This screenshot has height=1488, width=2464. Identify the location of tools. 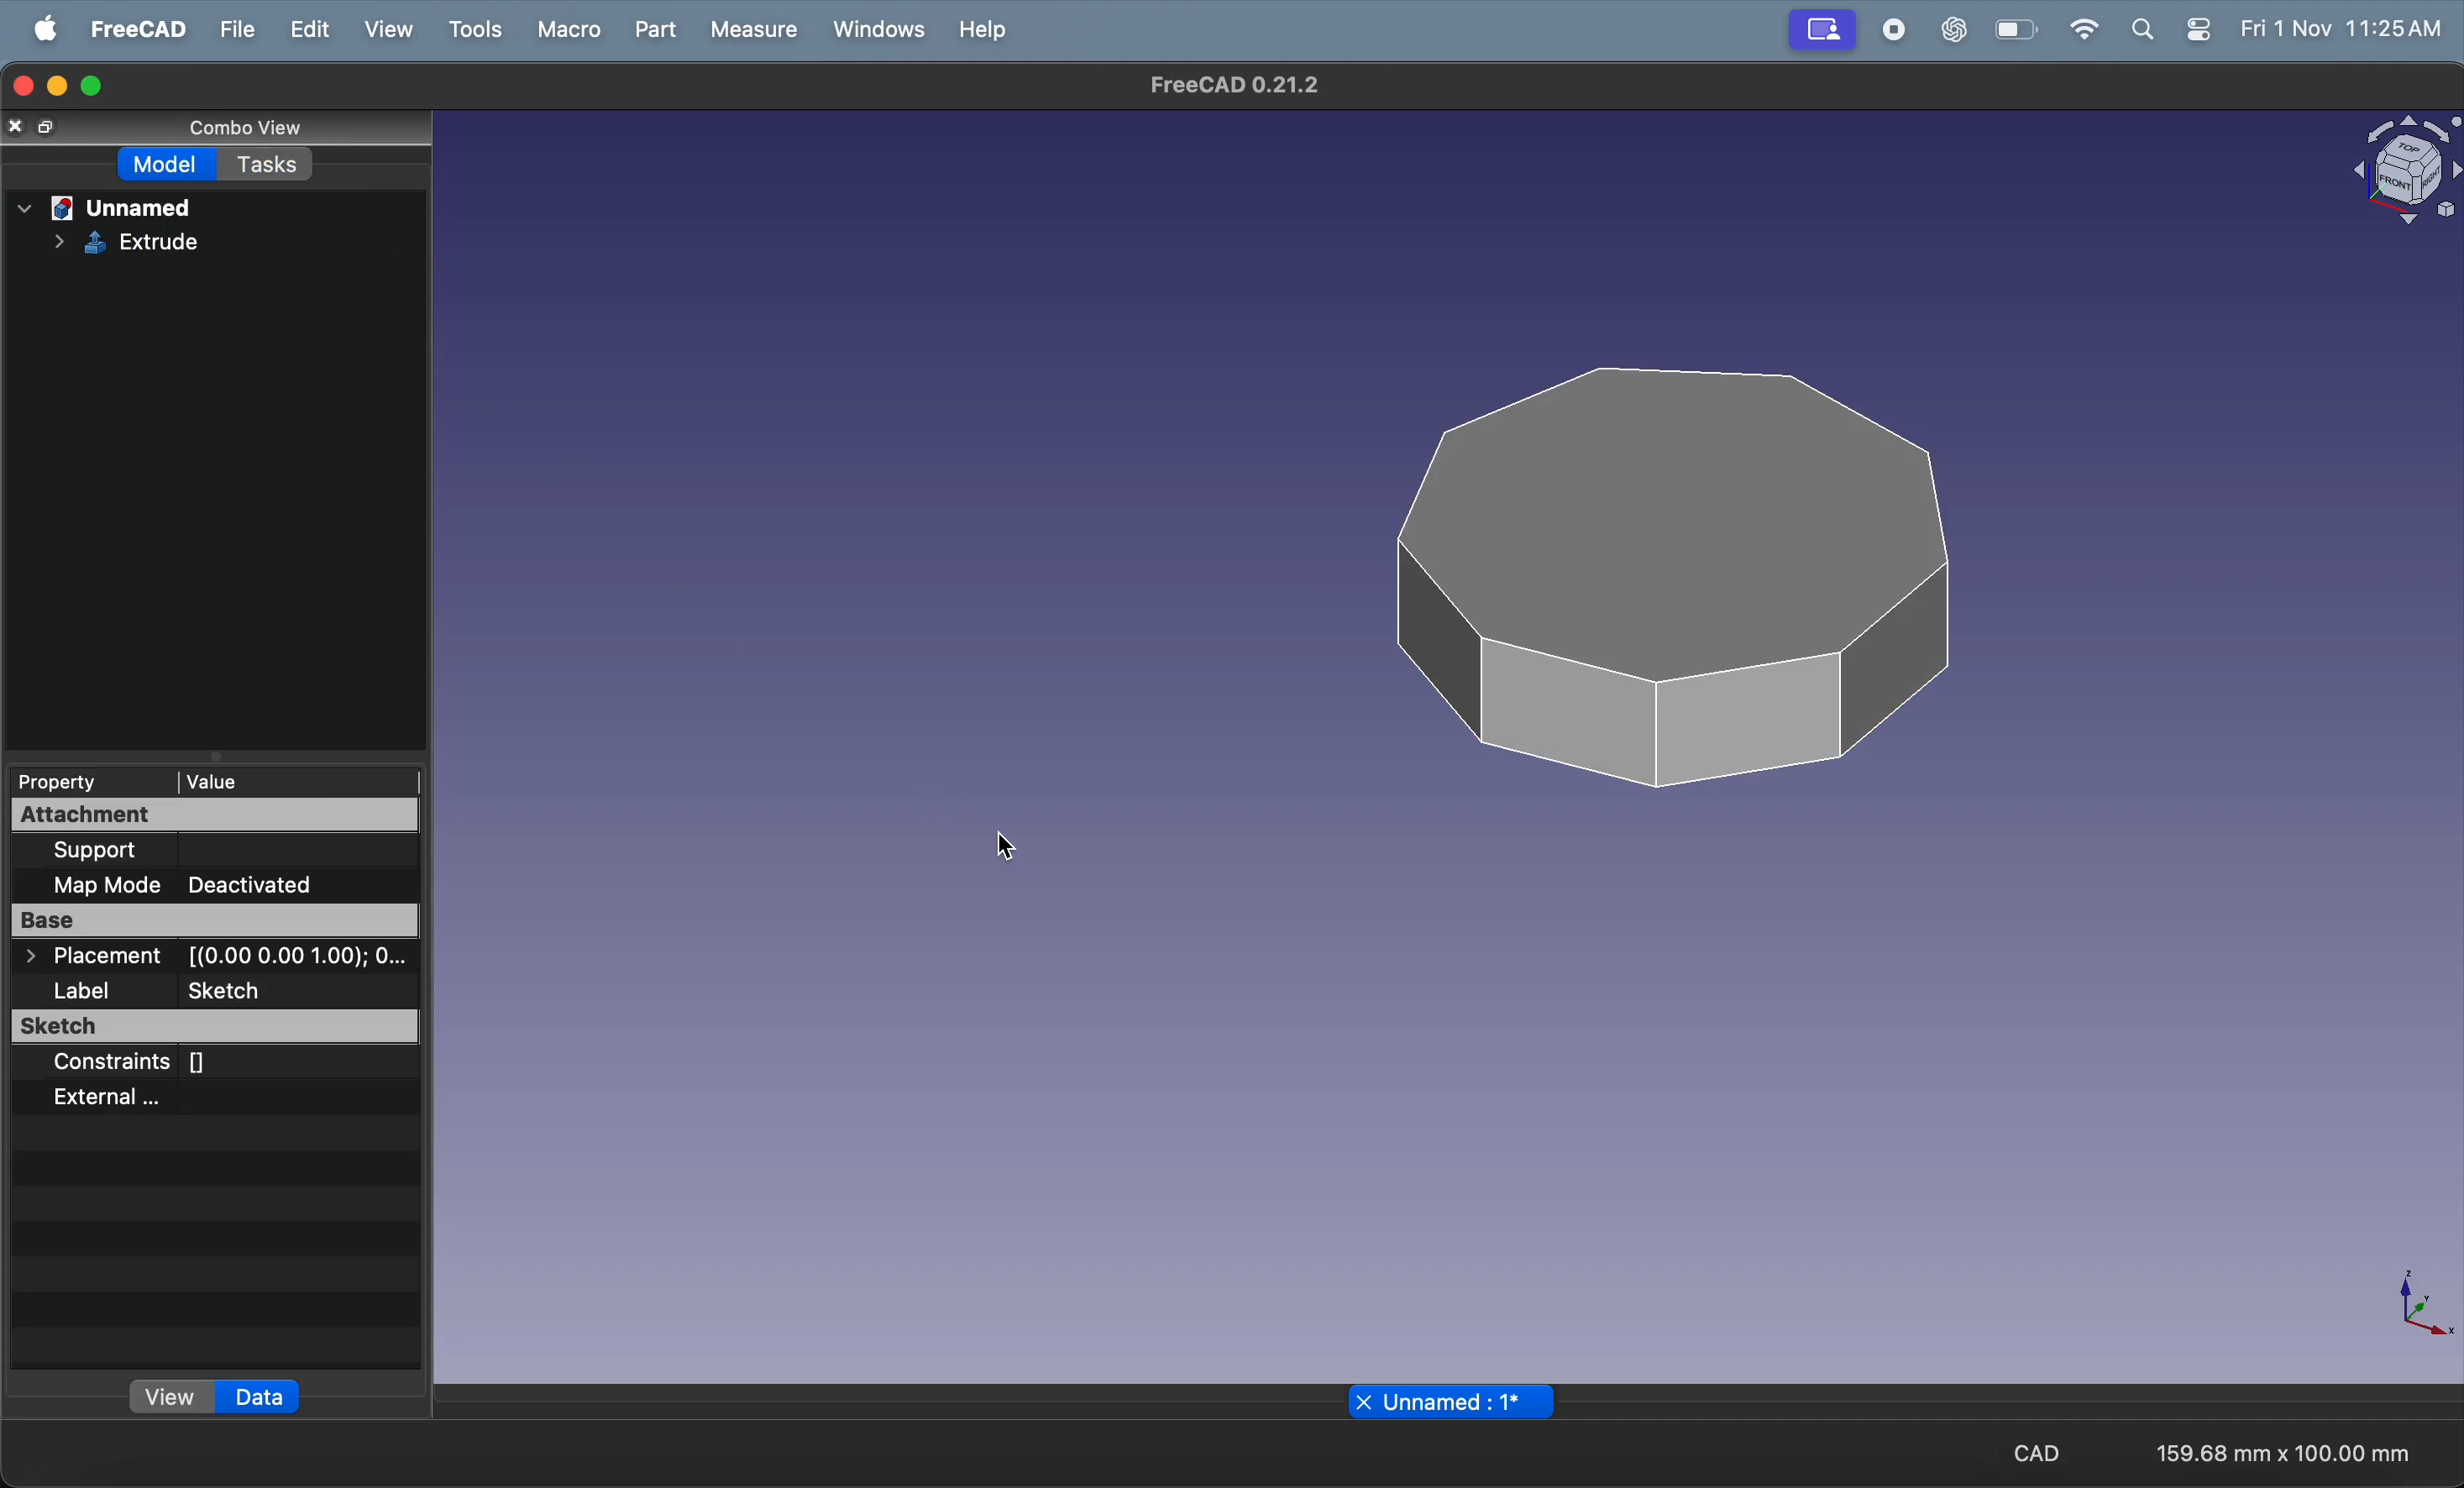
(472, 29).